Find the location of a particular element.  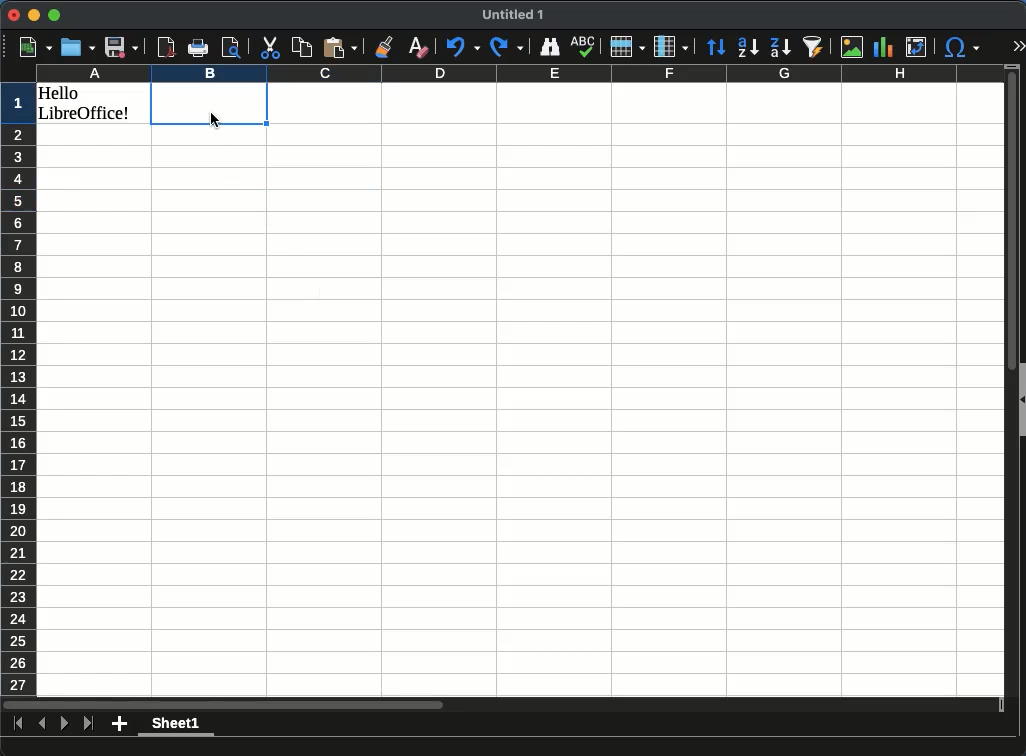

save is located at coordinates (124, 46).